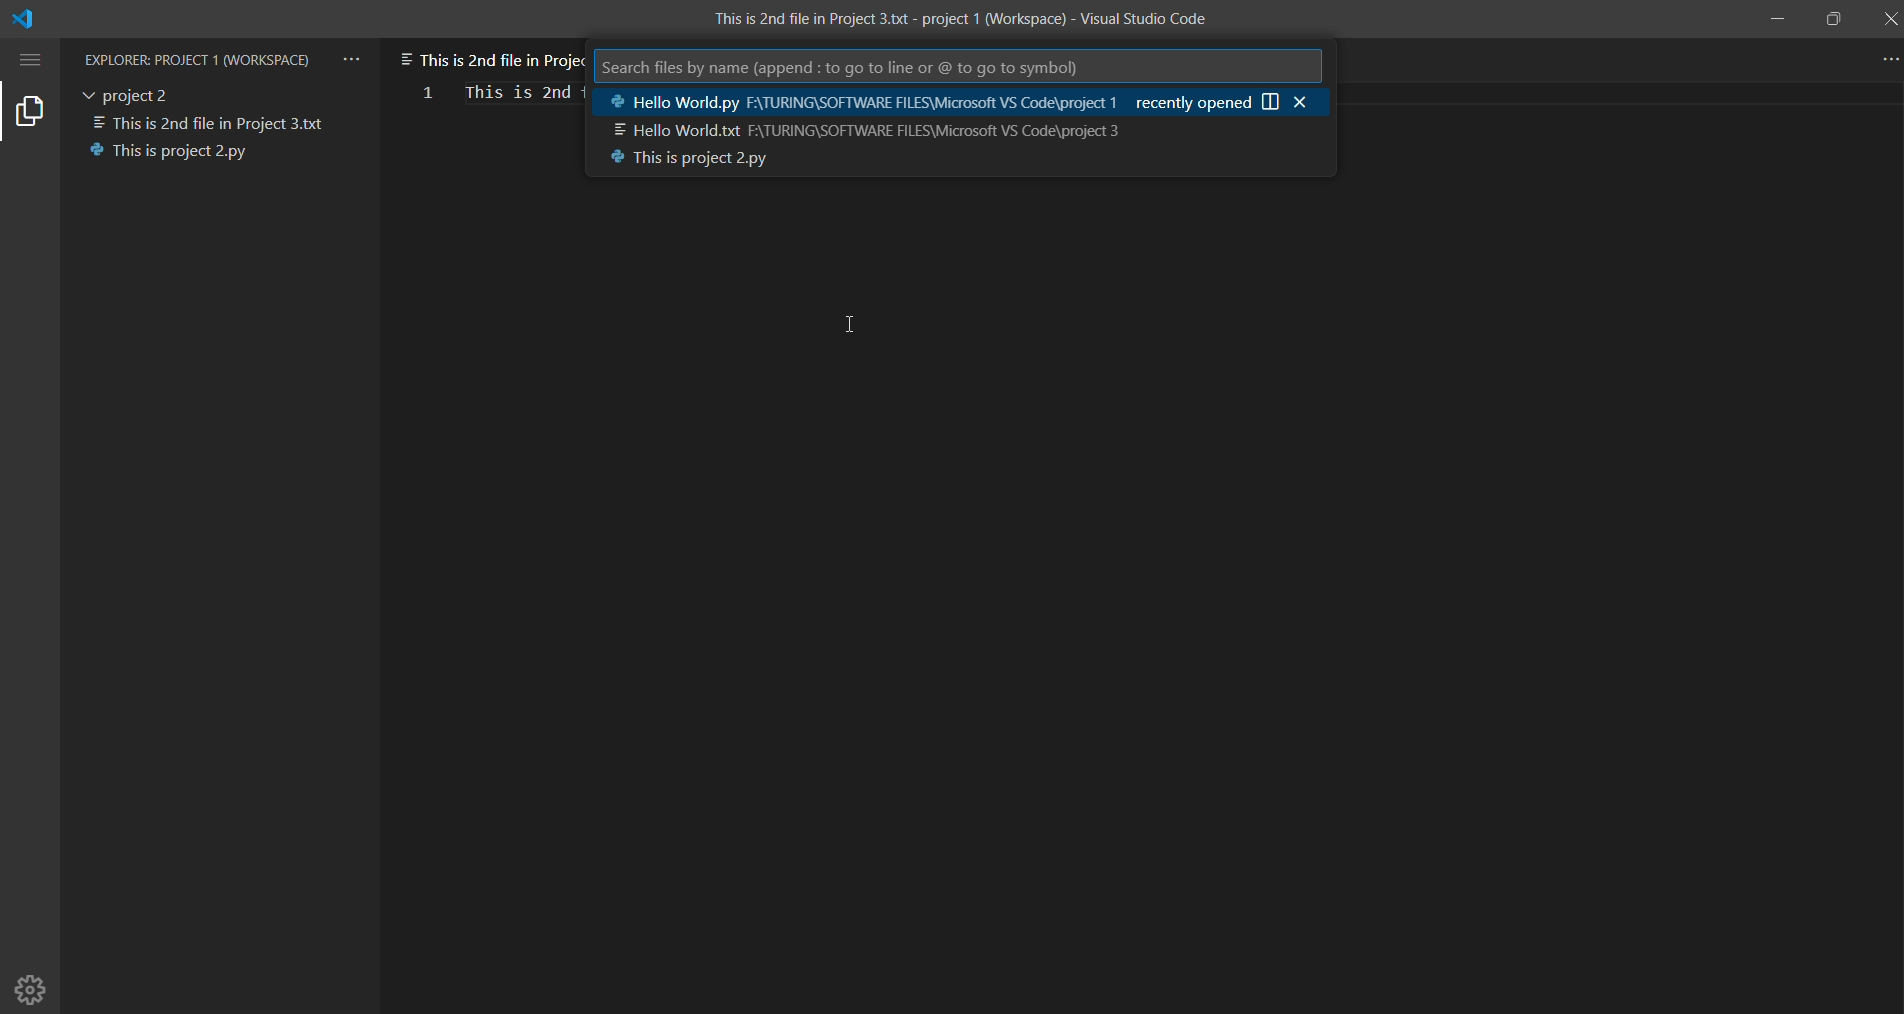  Describe the element at coordinates (213, 120) in the screenshot. I see `This is 2nd file in Proiect 3.txt` at that location.